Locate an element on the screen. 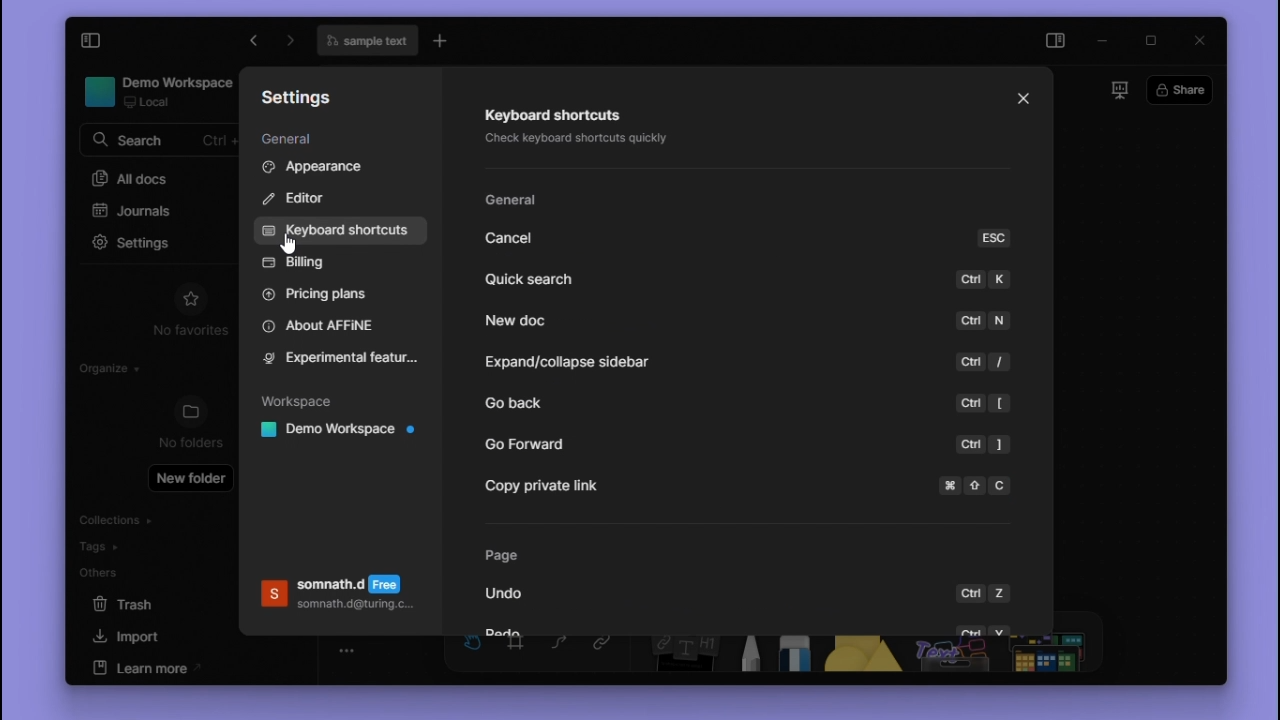 The height and width of the screenshot is (720, 1280). Go  forward is located at coordinates (528, 446).